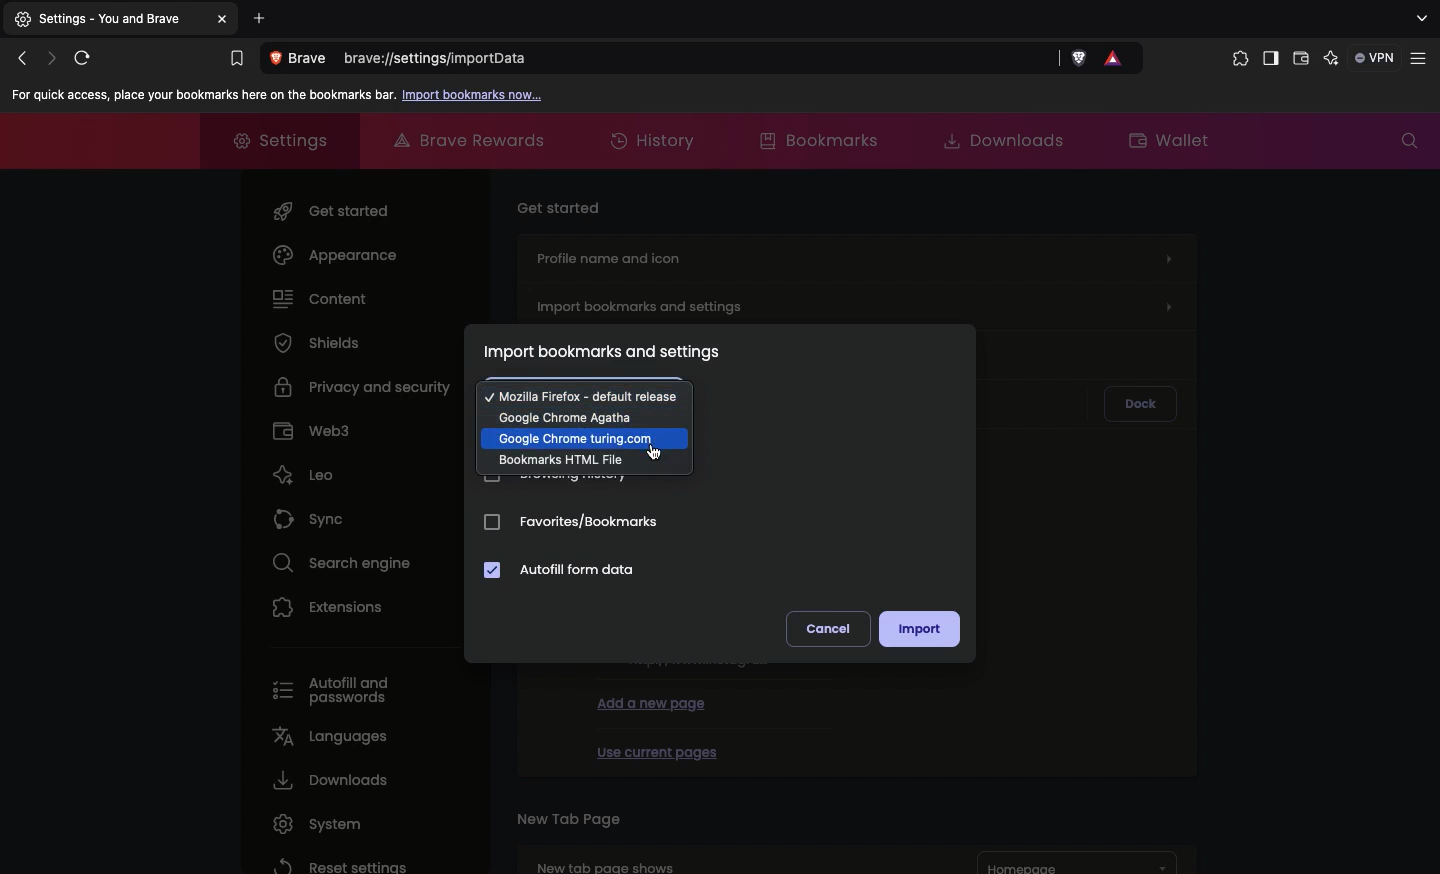 This screenshot has height=874, width=1440. Describe the element at coordinates (327, 780) in the screenshot. I see `Downloads` at that location.